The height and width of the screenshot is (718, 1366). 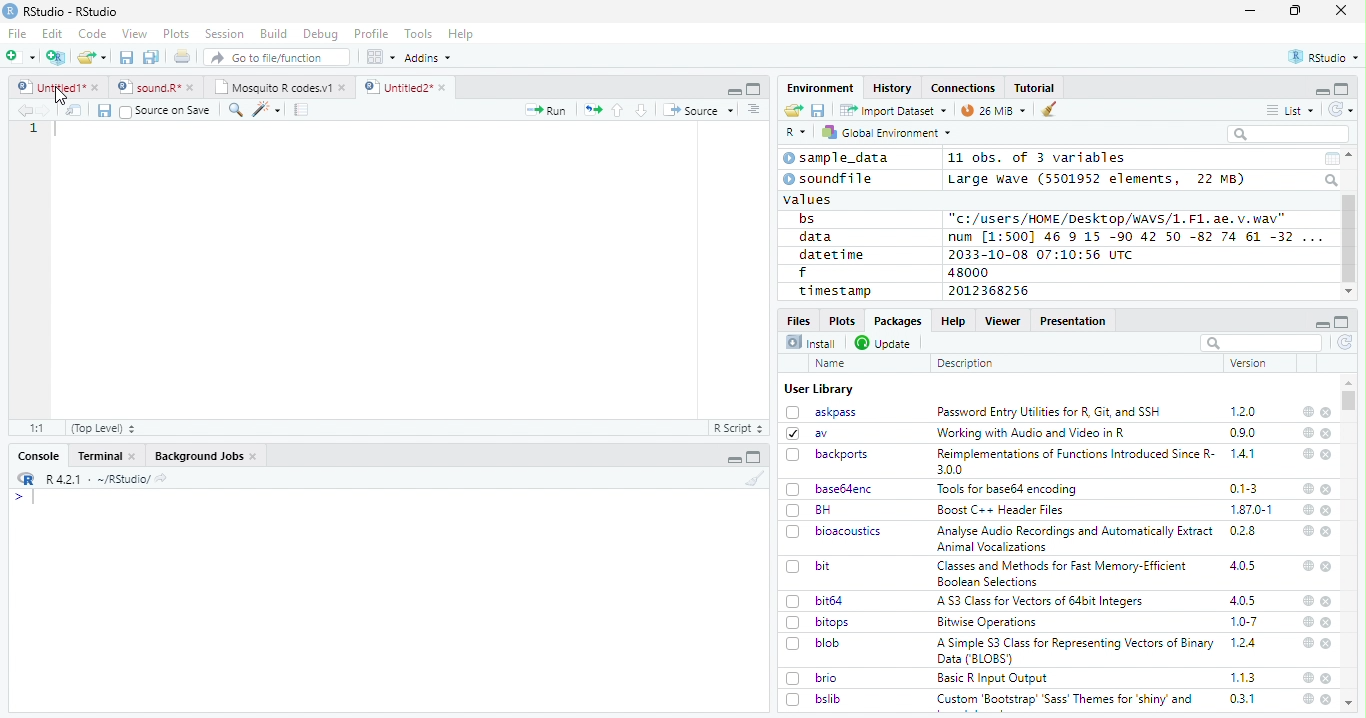 I want to click on soundfile, so click(x=829, y=179).